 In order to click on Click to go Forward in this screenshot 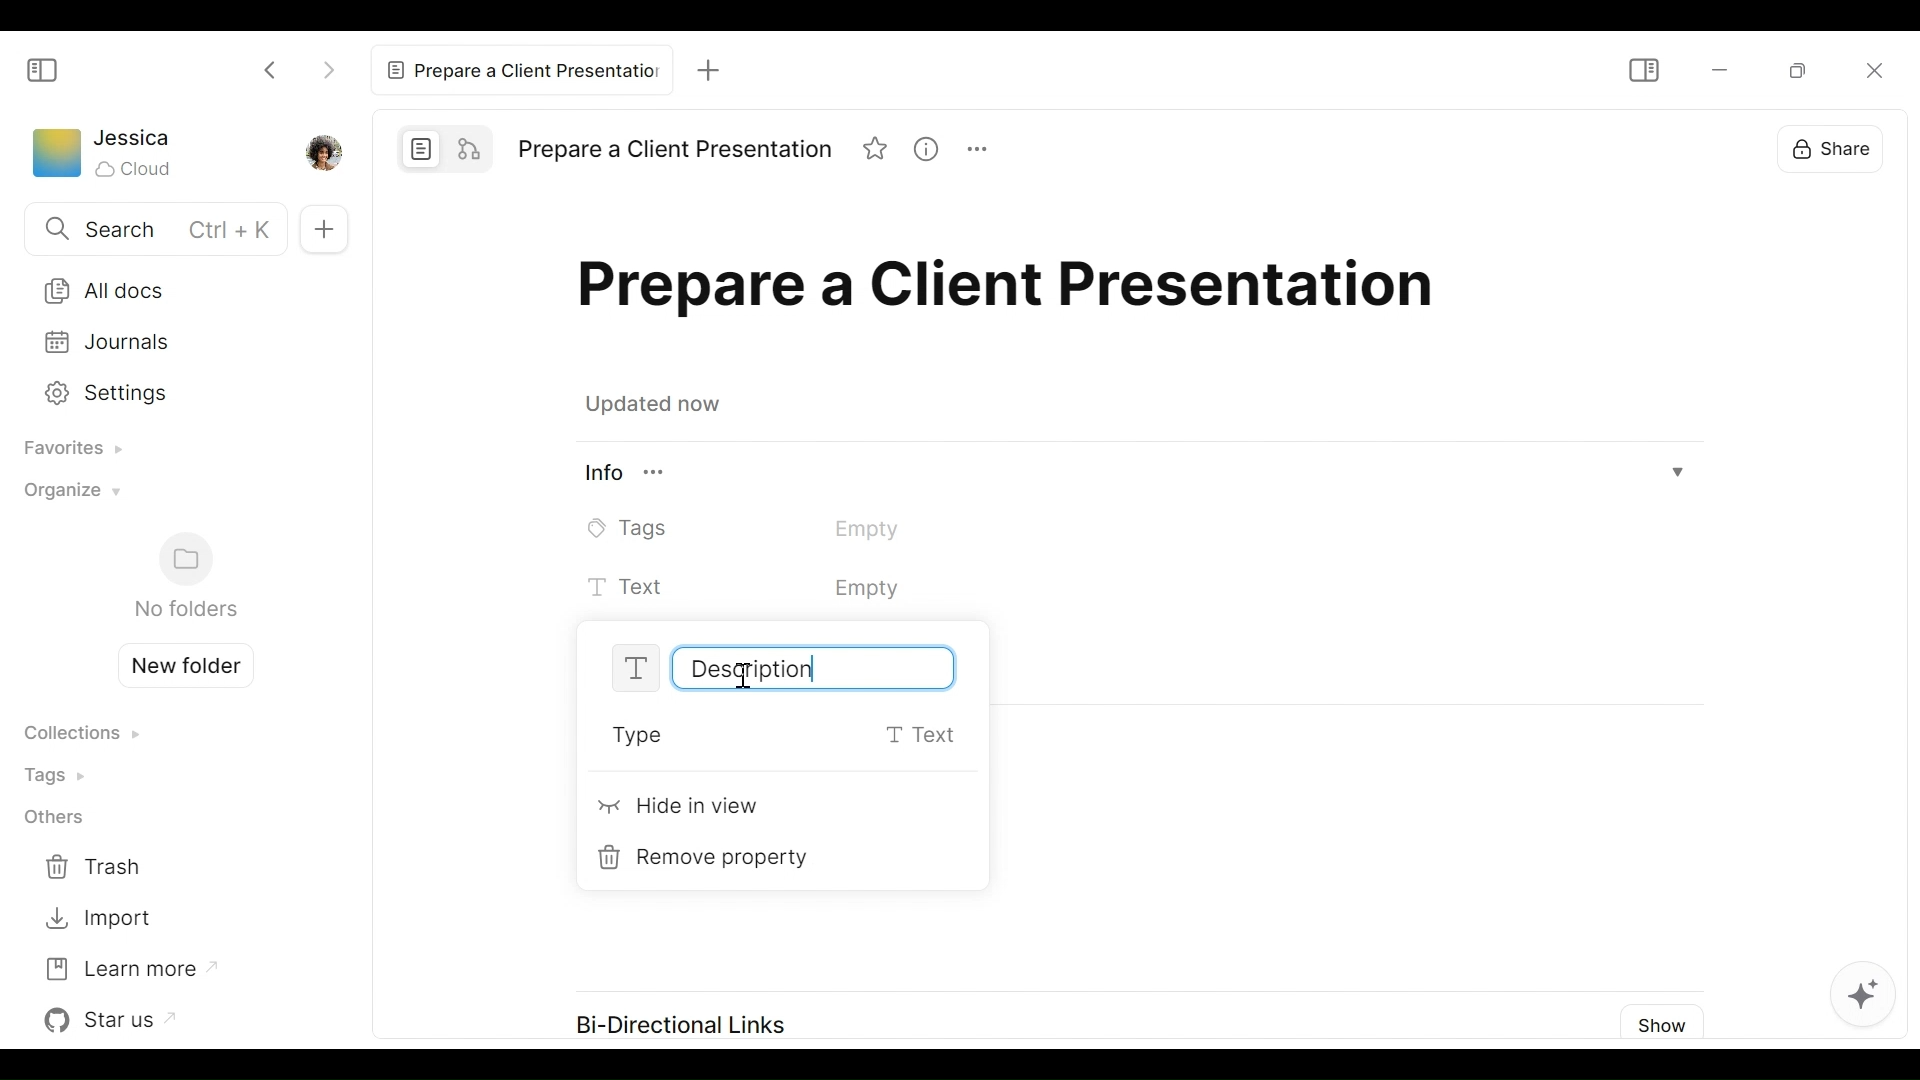, I will do `click(328, 66)`.